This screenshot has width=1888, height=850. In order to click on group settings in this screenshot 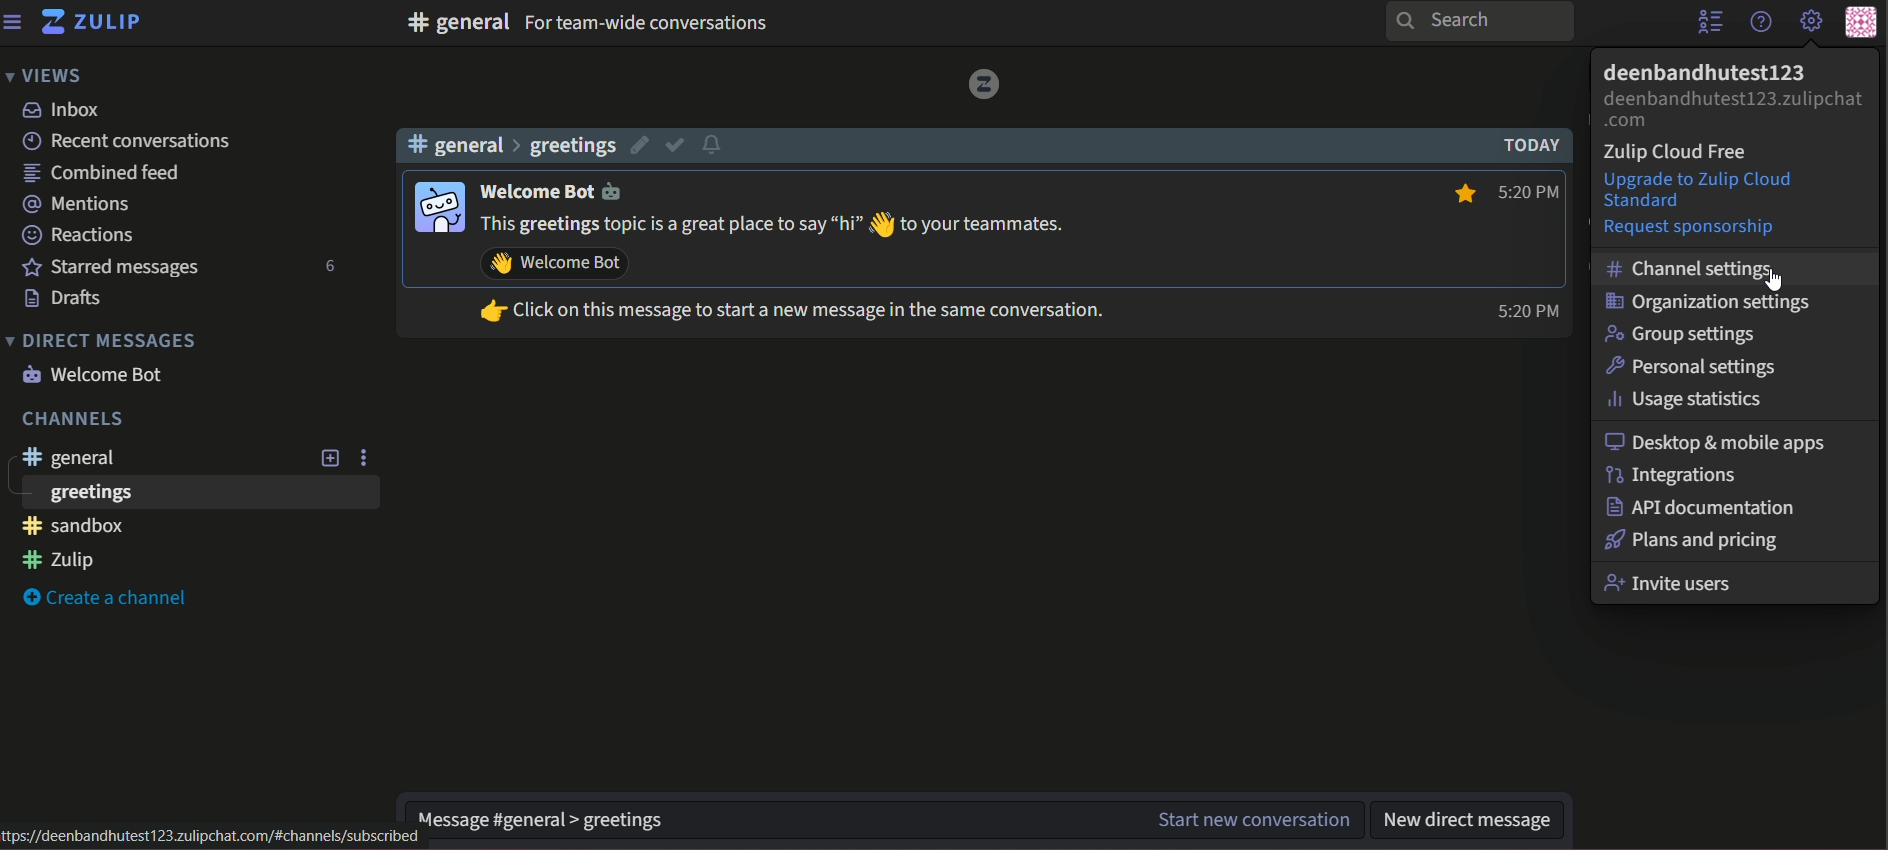, I will do `click(1686, 334)`.